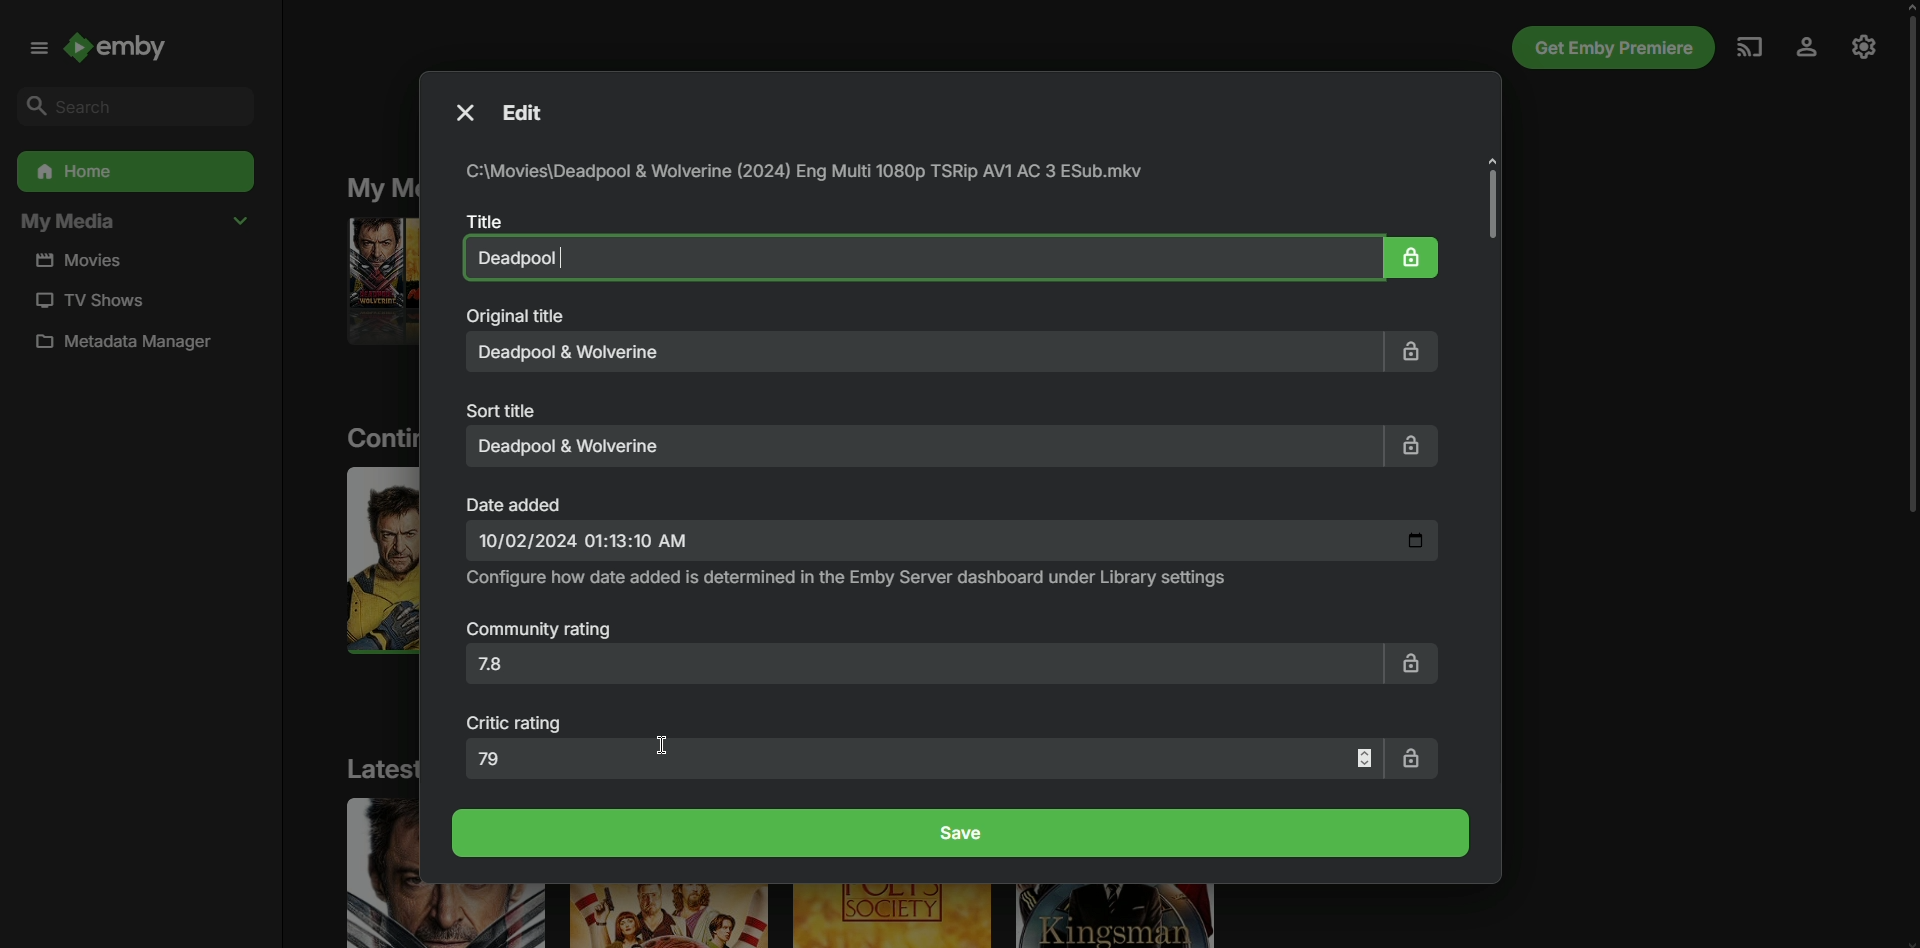 Image resolution: width=1920 pixels, height=948 pixels. What do you see at coordinates (920, 669) in the screenshot?
I see `7.8` at bounding box center [920, 669].